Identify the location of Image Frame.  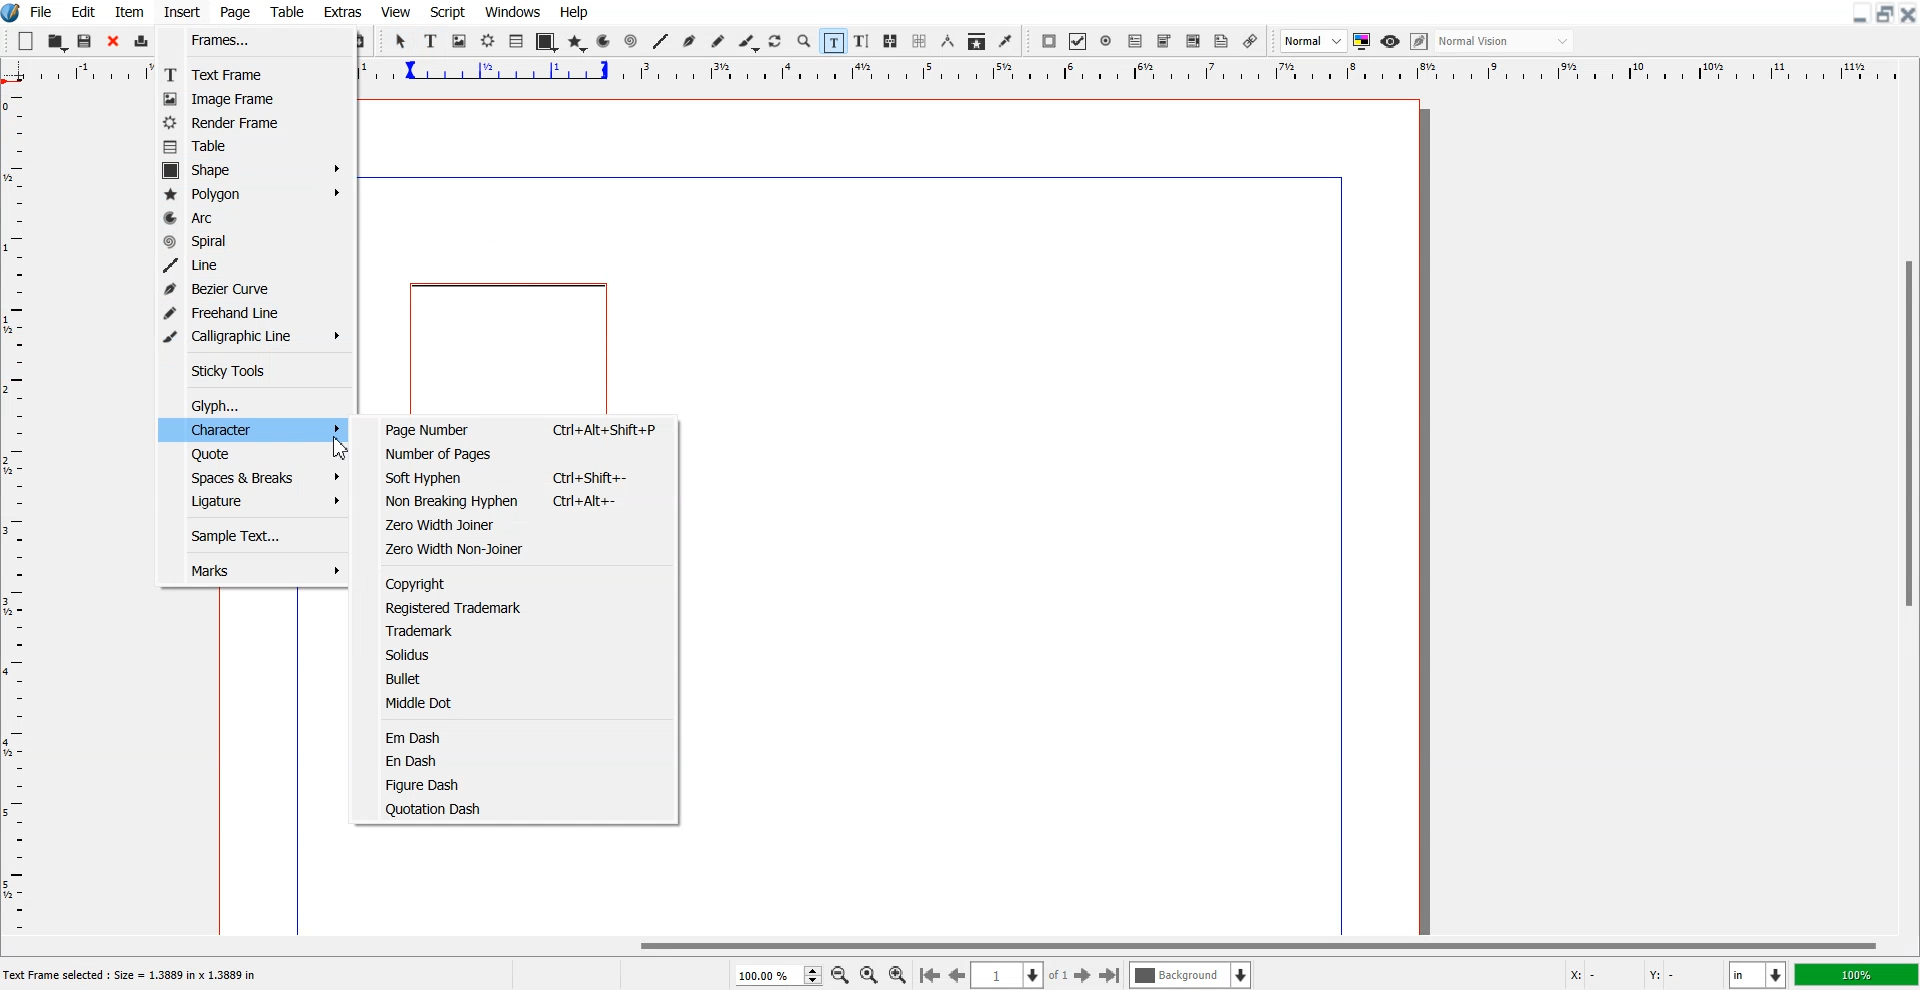
(460, 41).